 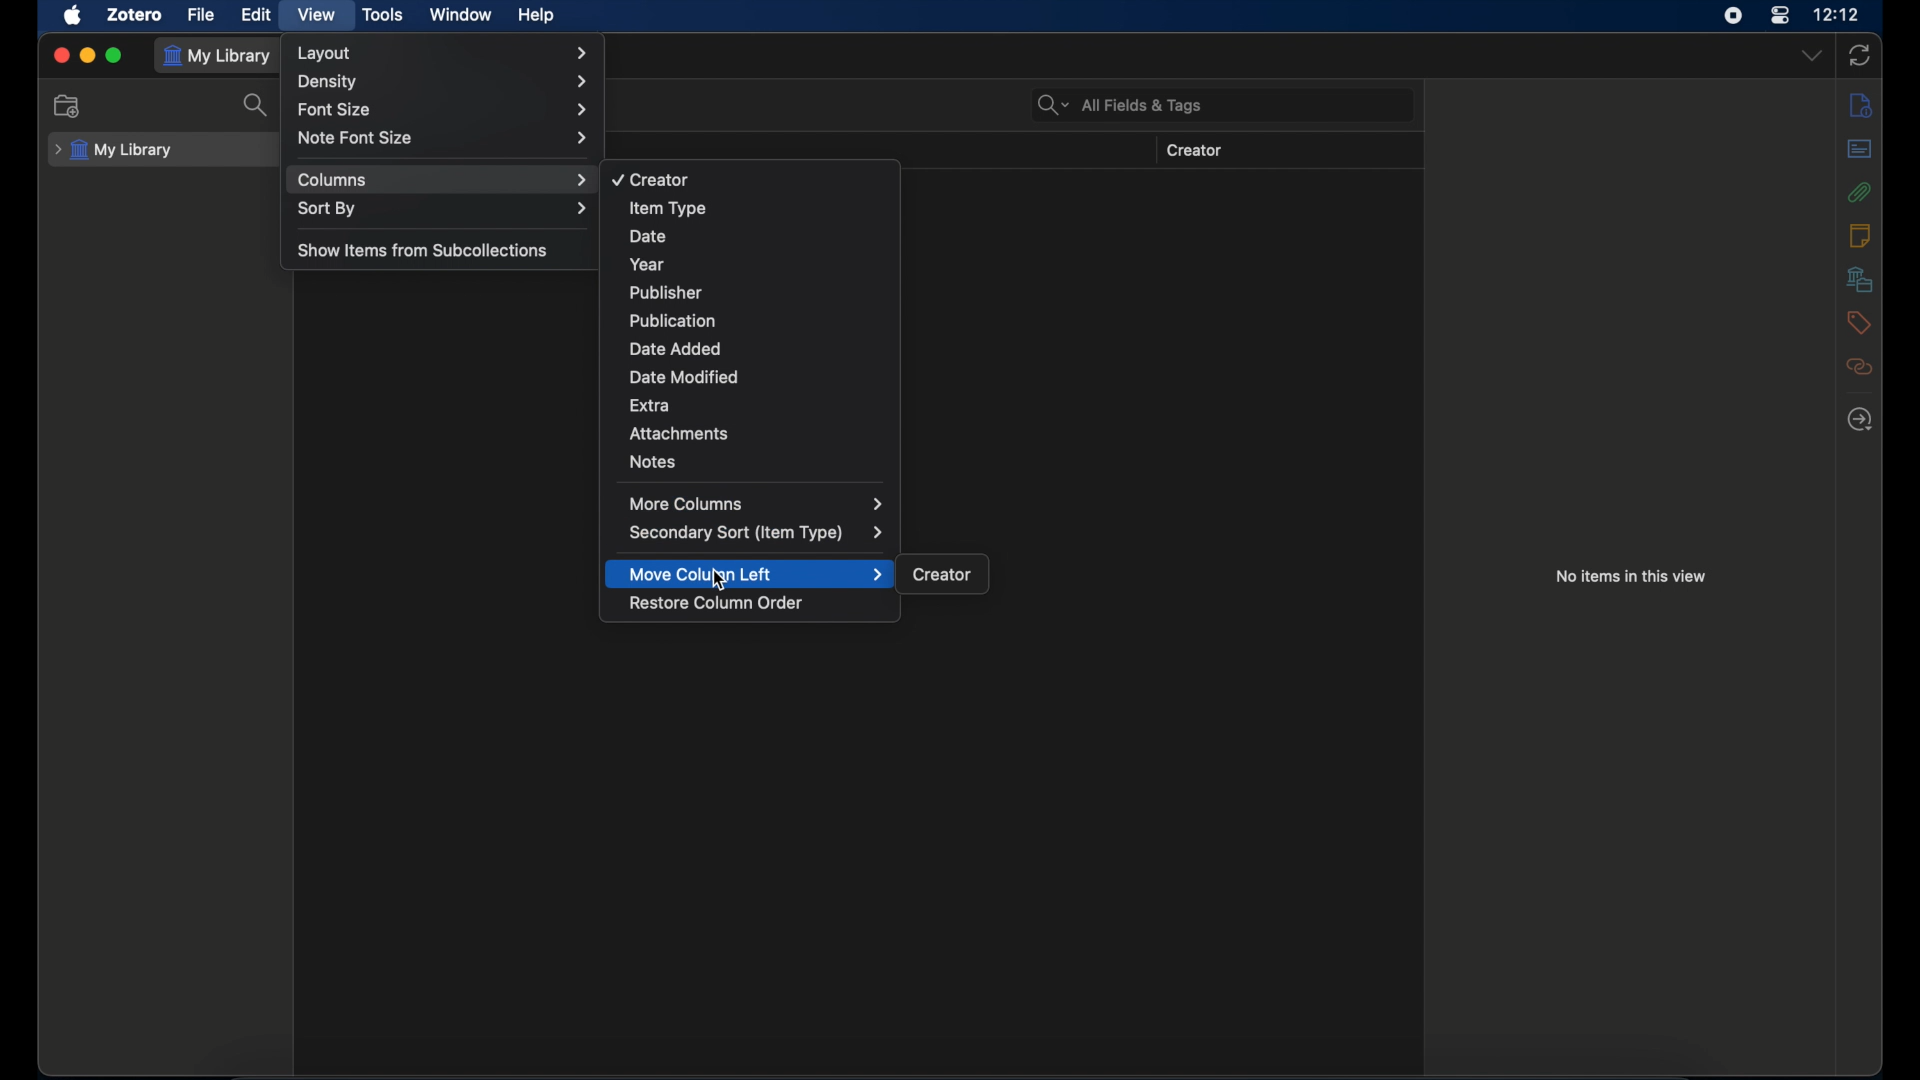 What do you see at coordinates (1860, 192) in the screenshot?
I see `attachments` at bounding box center [1860, 192].